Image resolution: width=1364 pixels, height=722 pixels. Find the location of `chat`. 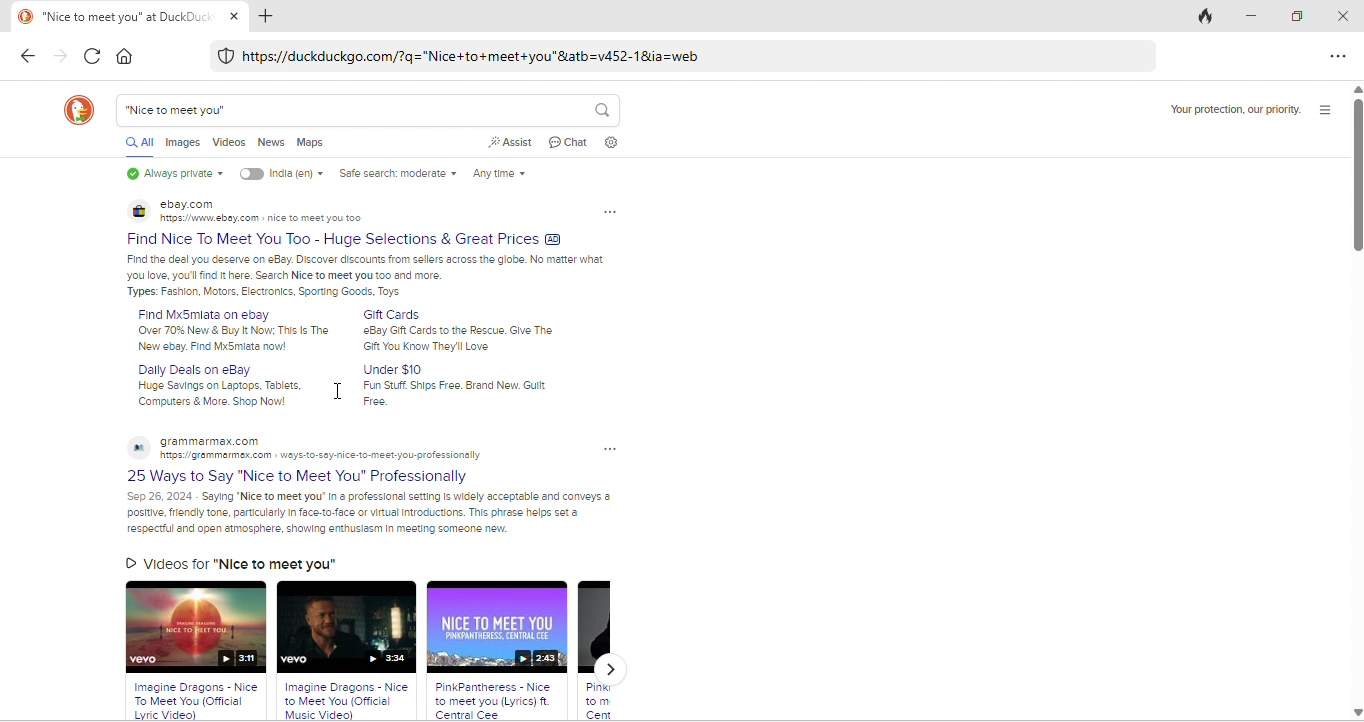

chat is located at coordinates (570, 142).